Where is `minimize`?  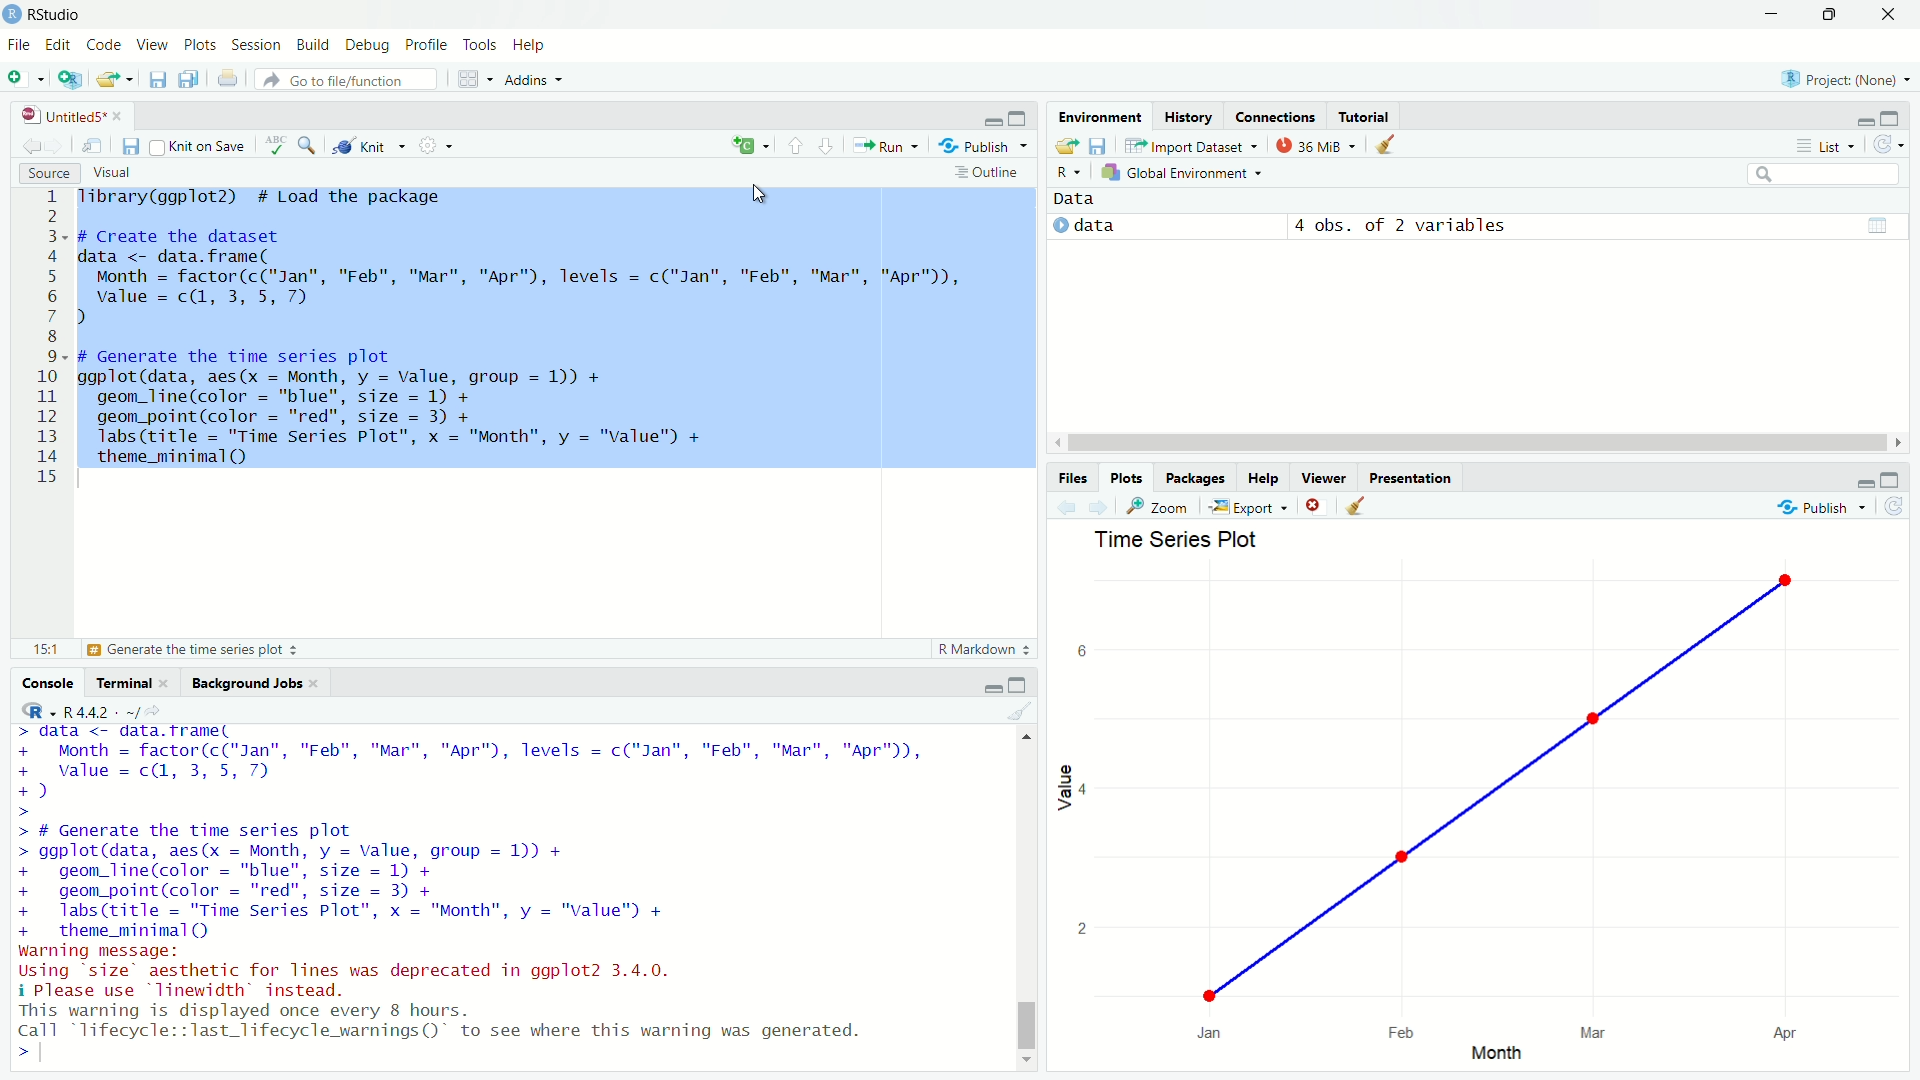
minimize is located at coordinates (987, 685).